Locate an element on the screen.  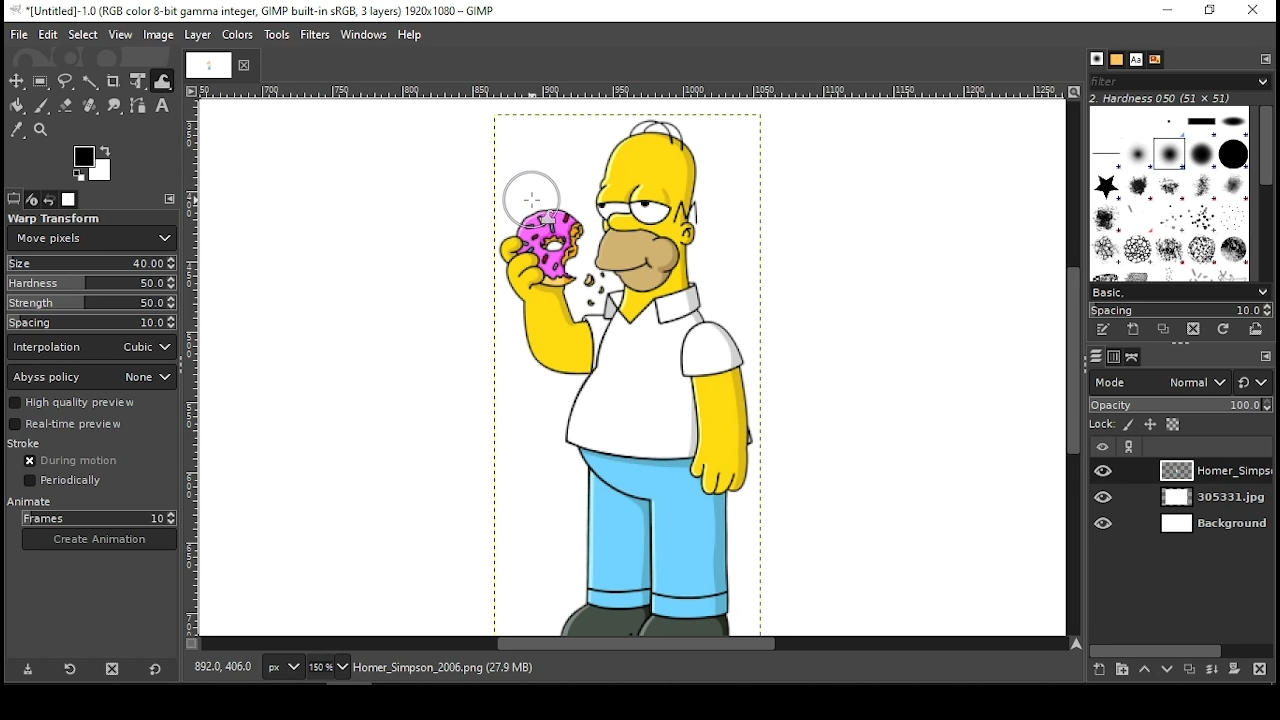
zoom tool is located at coordinates (42, 131).